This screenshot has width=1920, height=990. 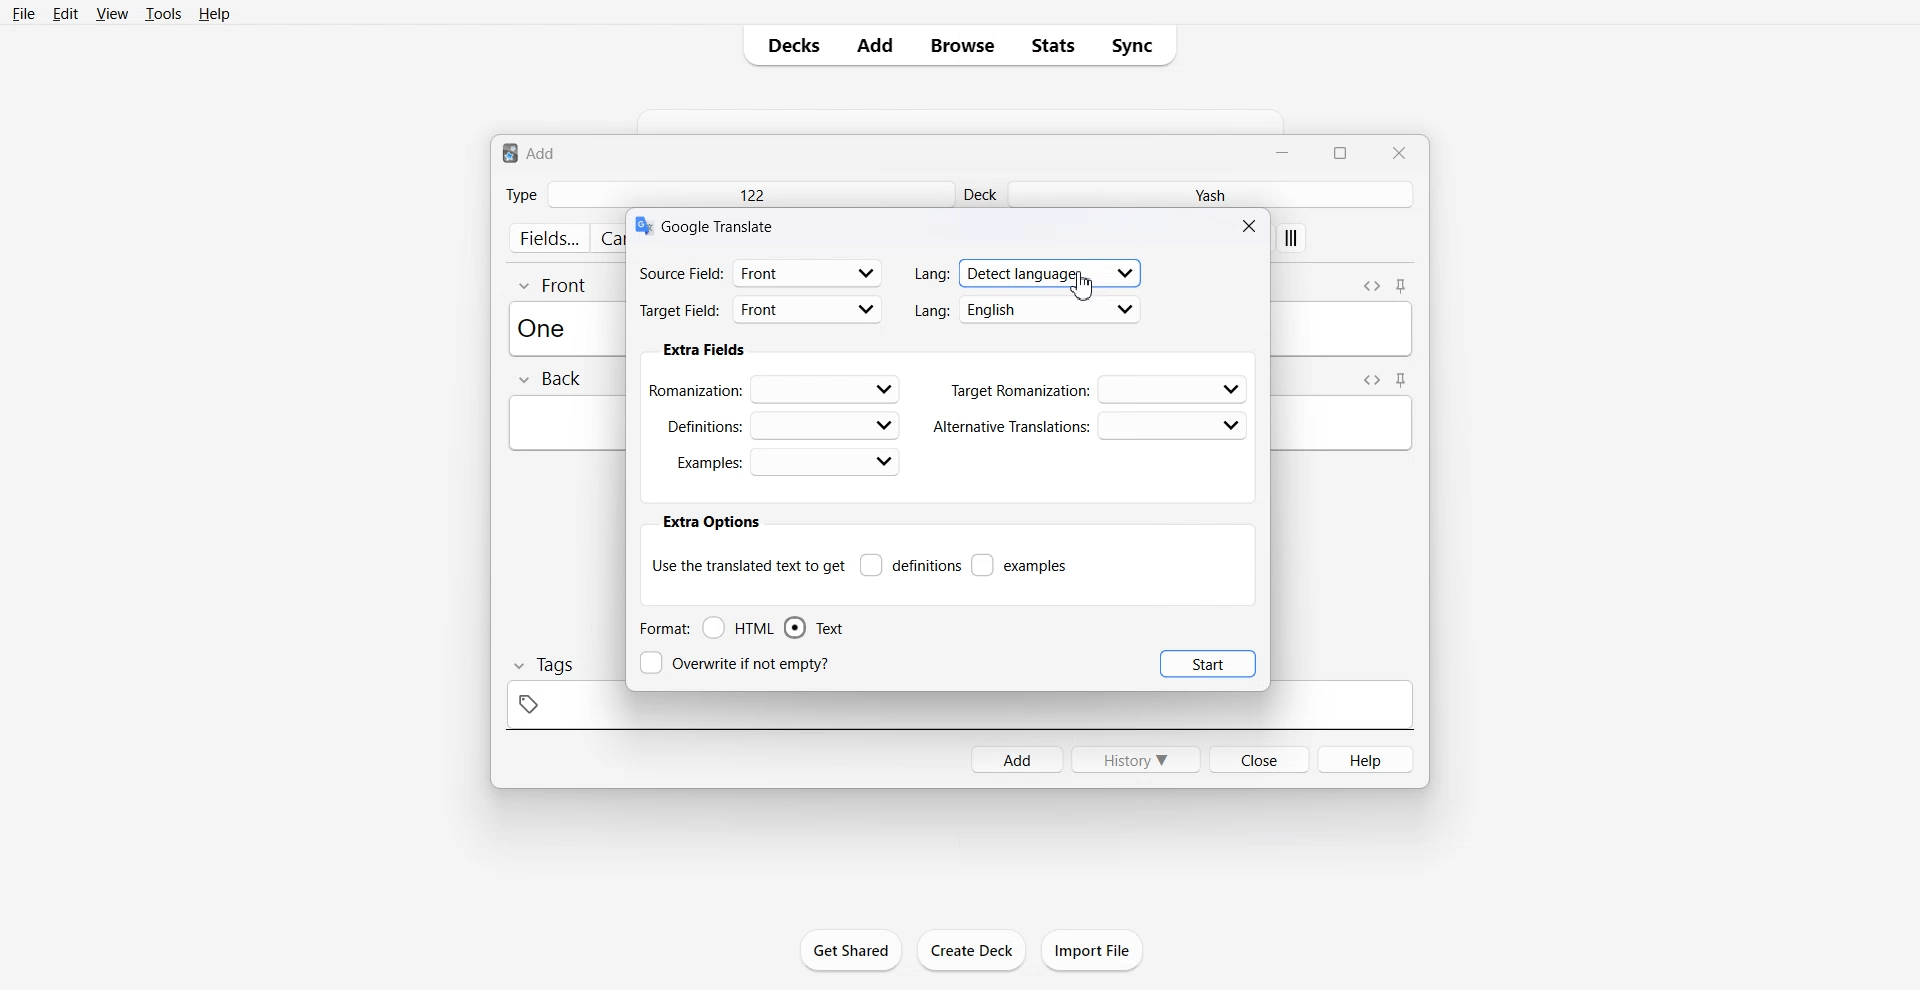 What do you see at coordinates (1028, 272) in the screenshot?
I see `Language` at bounding box center [1028, 272].